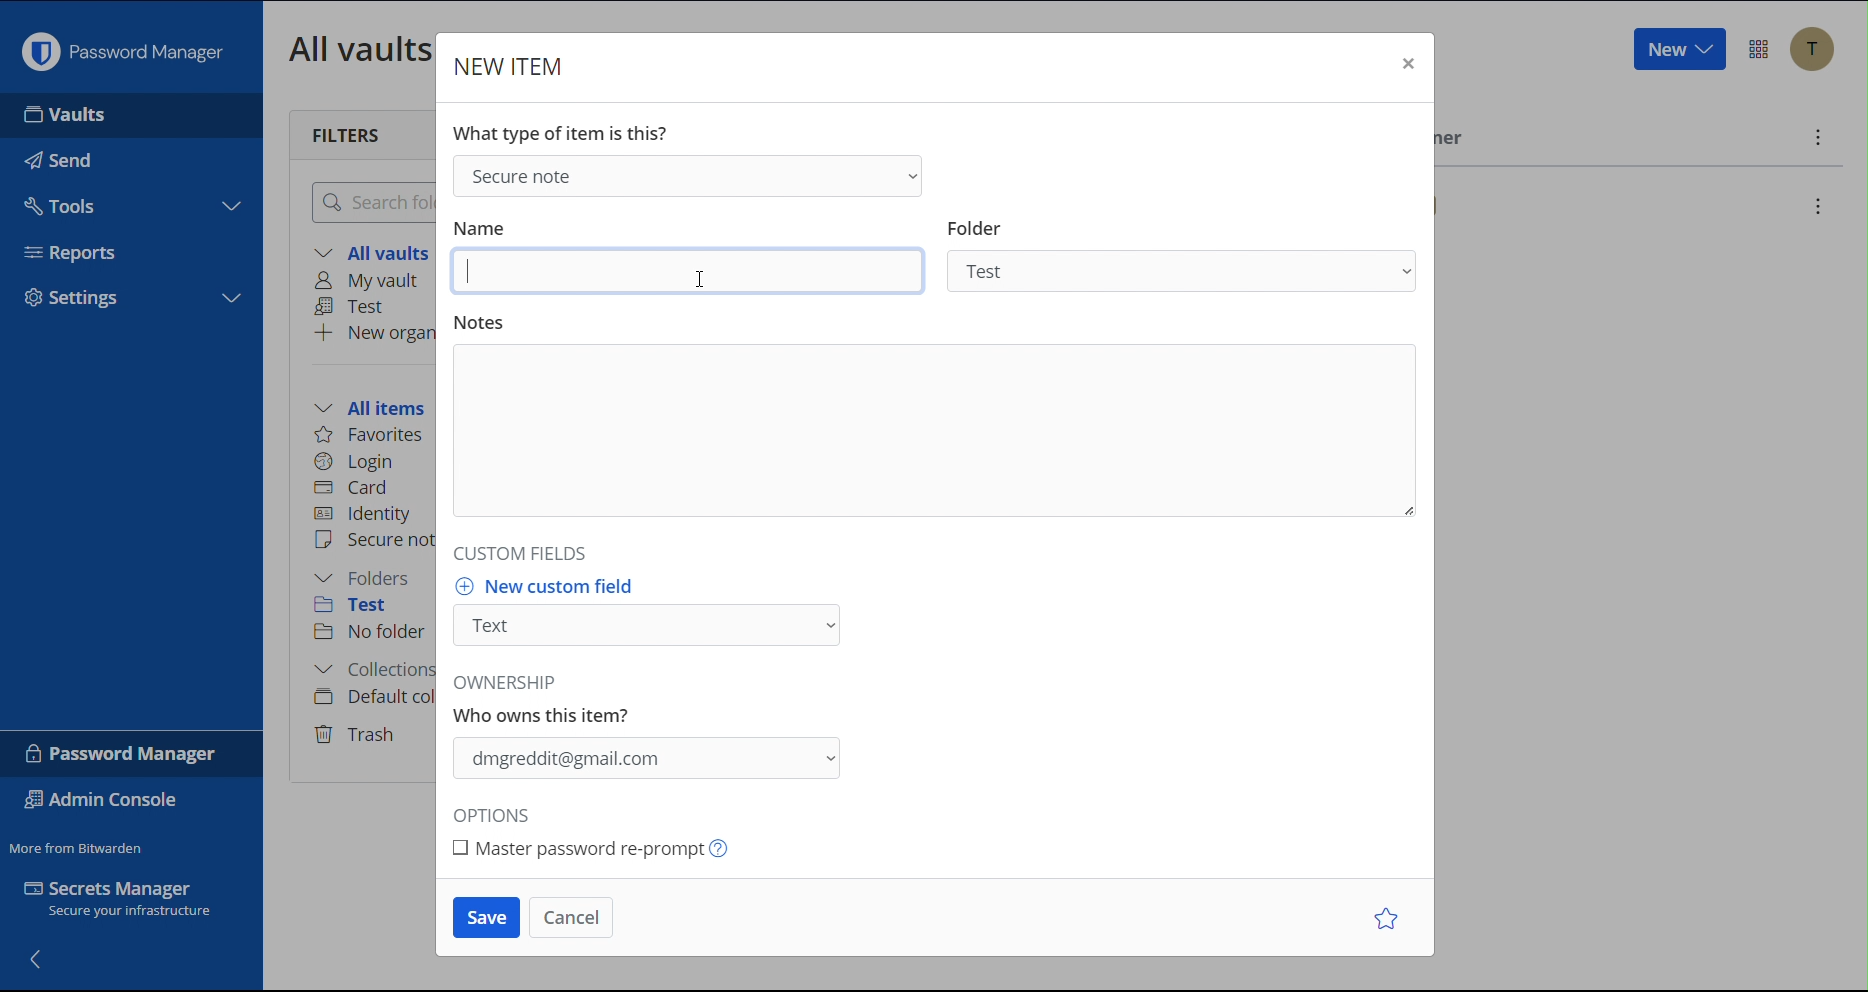 The width and height of the screenshot is (1868, 992). Describe the element at coordinates (1678, 50) in the screenshot. I see `New` at that location.